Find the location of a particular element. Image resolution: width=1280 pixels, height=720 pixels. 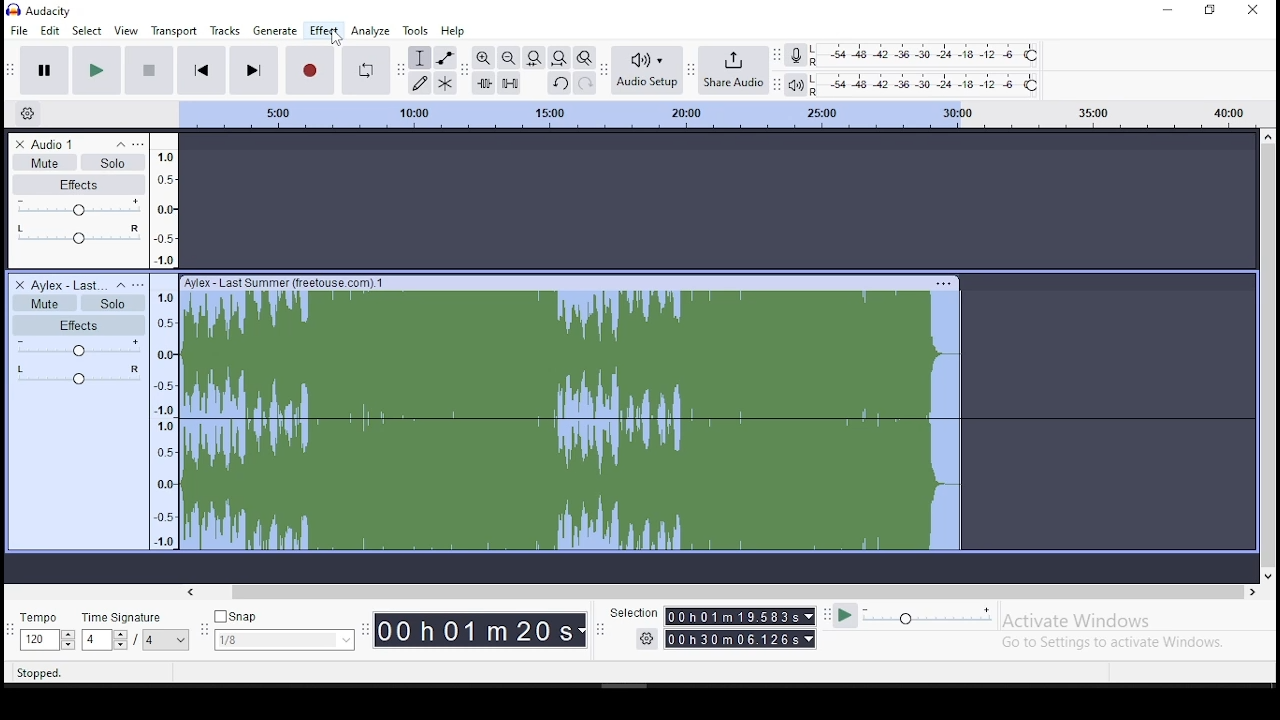

rime signature is located at coordinates (136, 632).